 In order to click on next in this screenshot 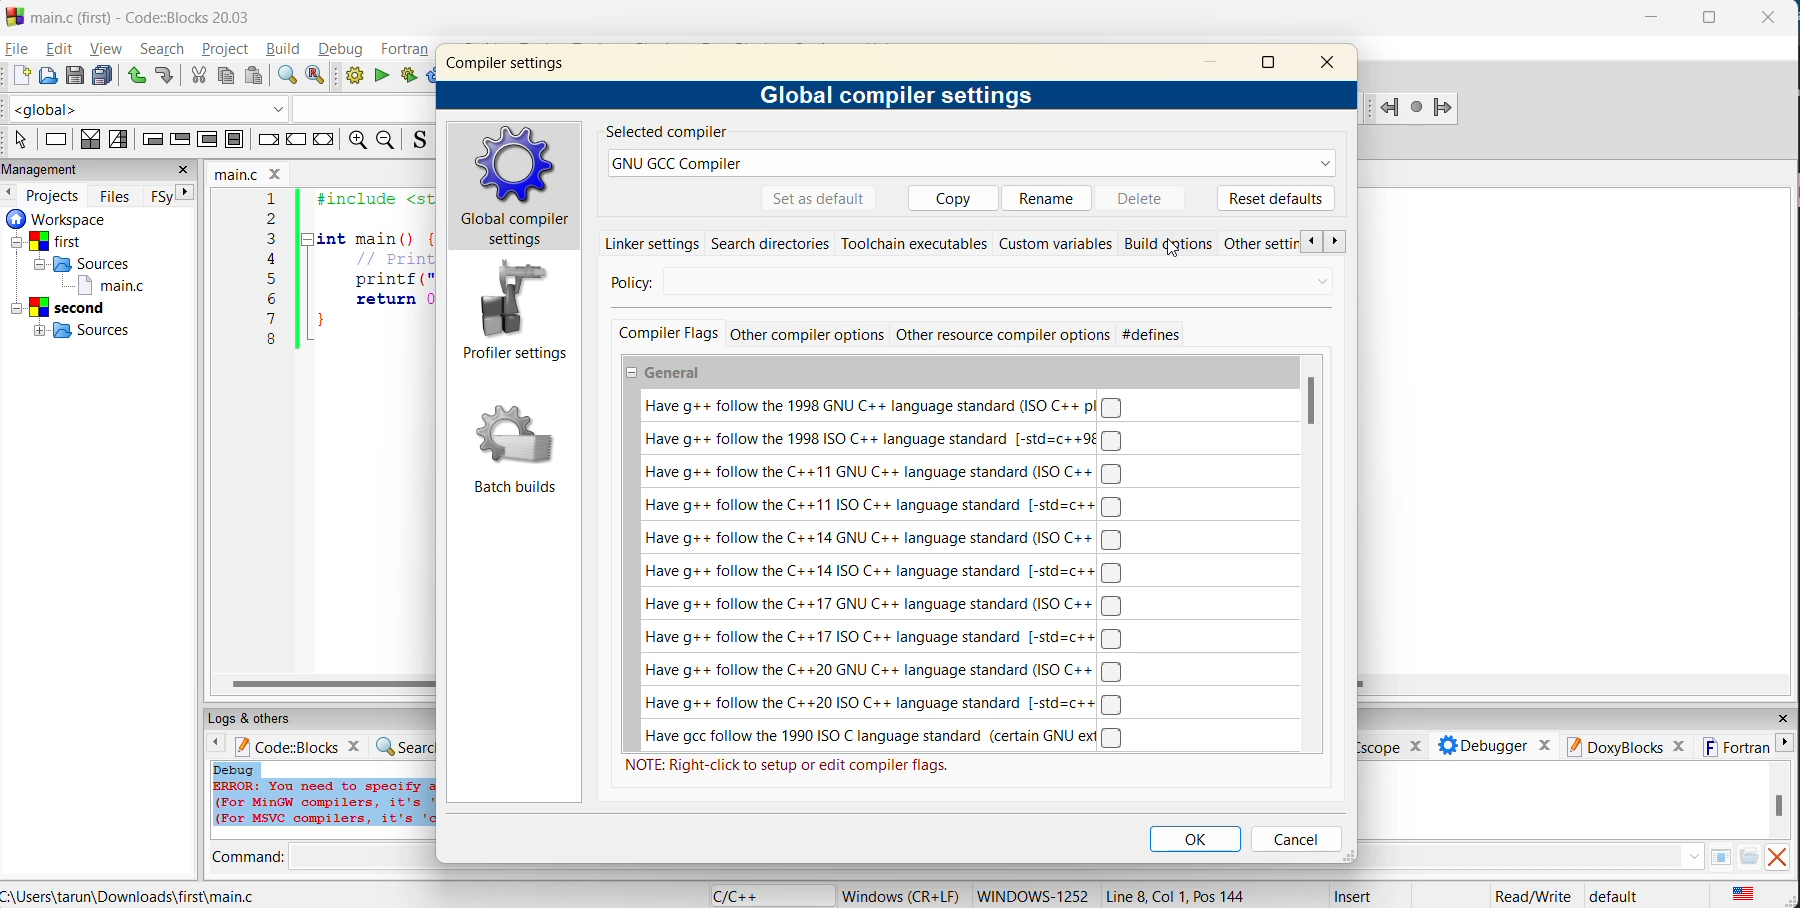, I will do `click(1333, 243)`.